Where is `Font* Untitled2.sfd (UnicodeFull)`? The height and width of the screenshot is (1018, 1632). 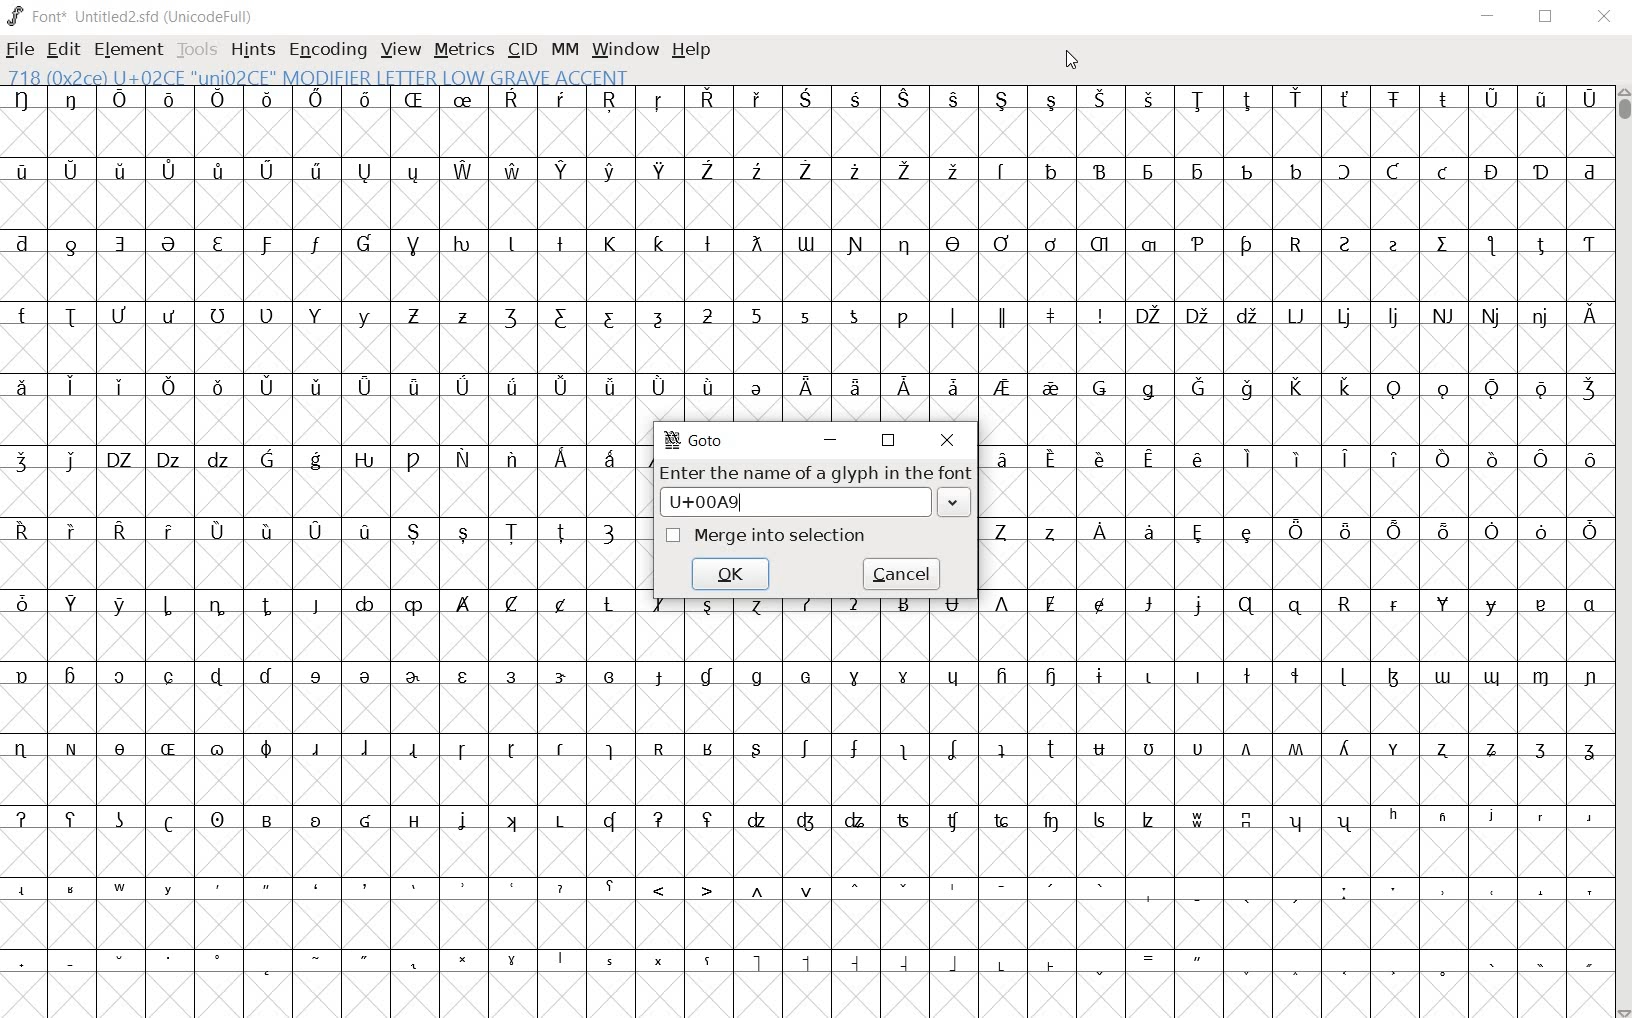
Font* Untitled2.sfd (UnicodeFull) is located at coordinates (132, 17).